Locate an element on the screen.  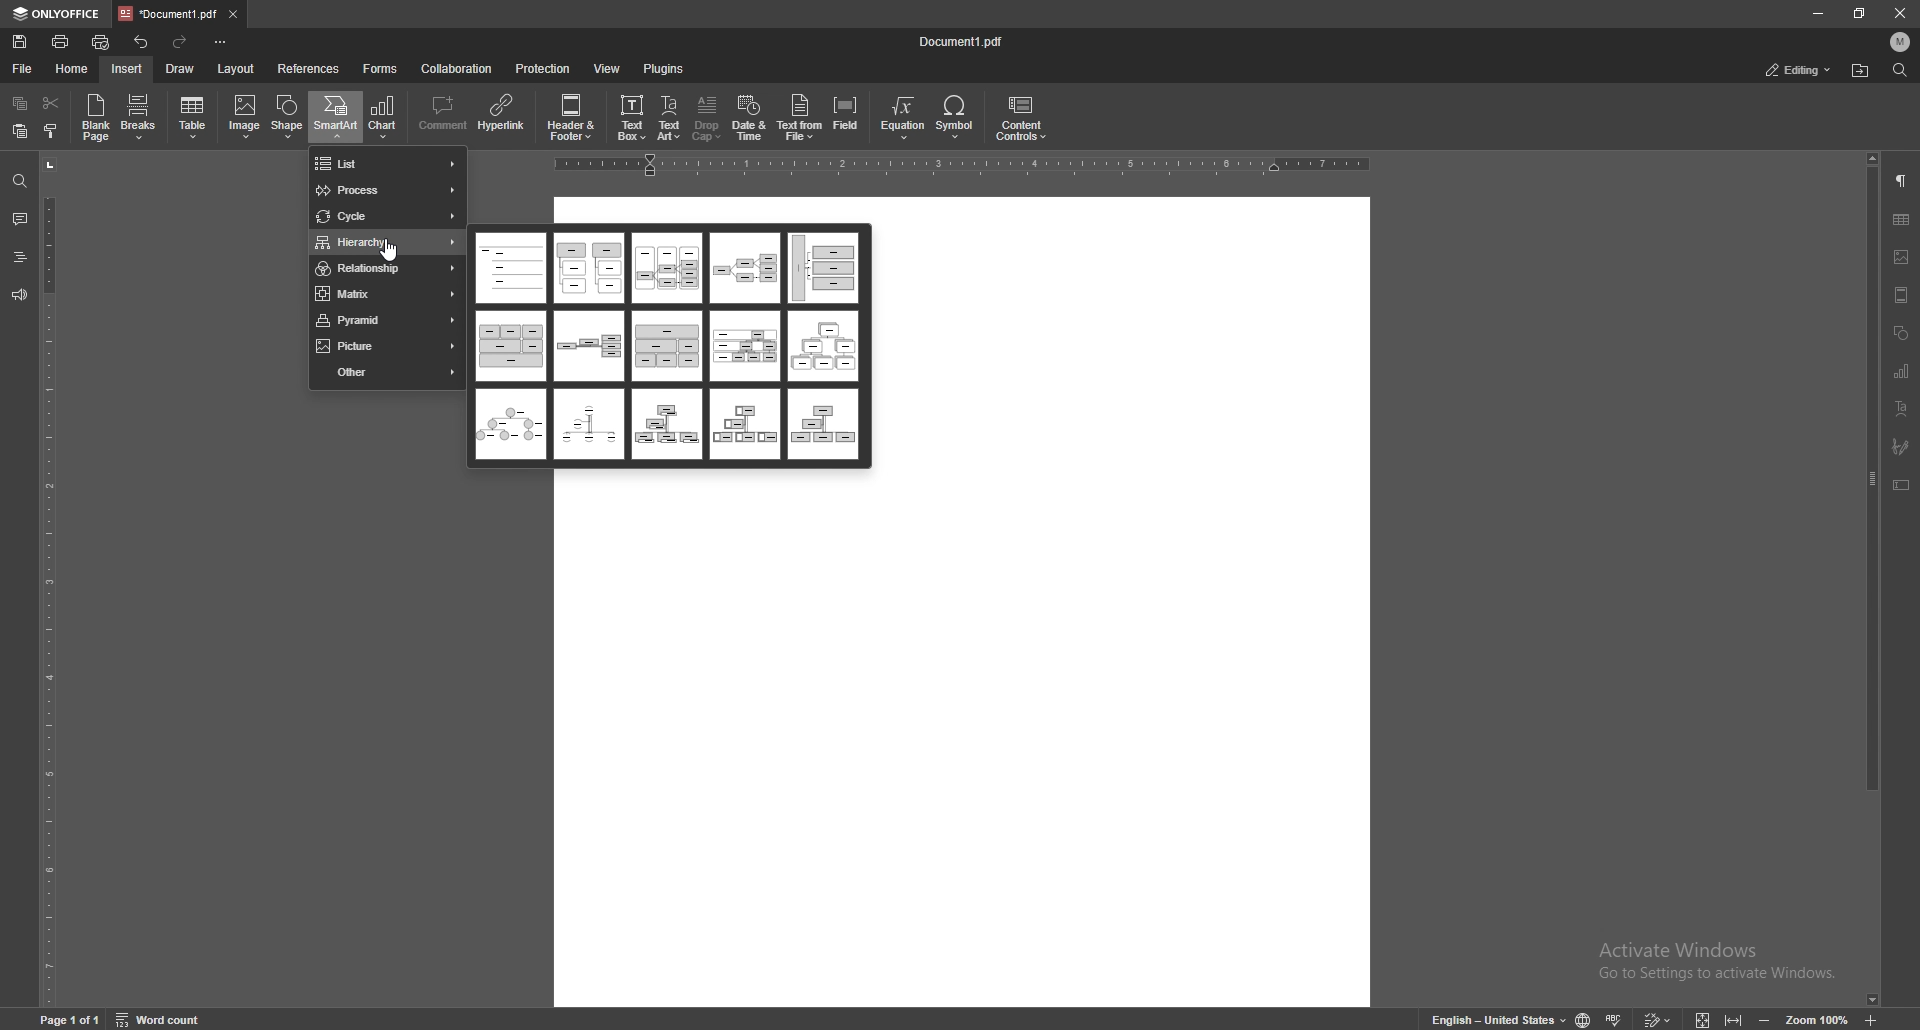
cursor is located at coordinates (392, 252).